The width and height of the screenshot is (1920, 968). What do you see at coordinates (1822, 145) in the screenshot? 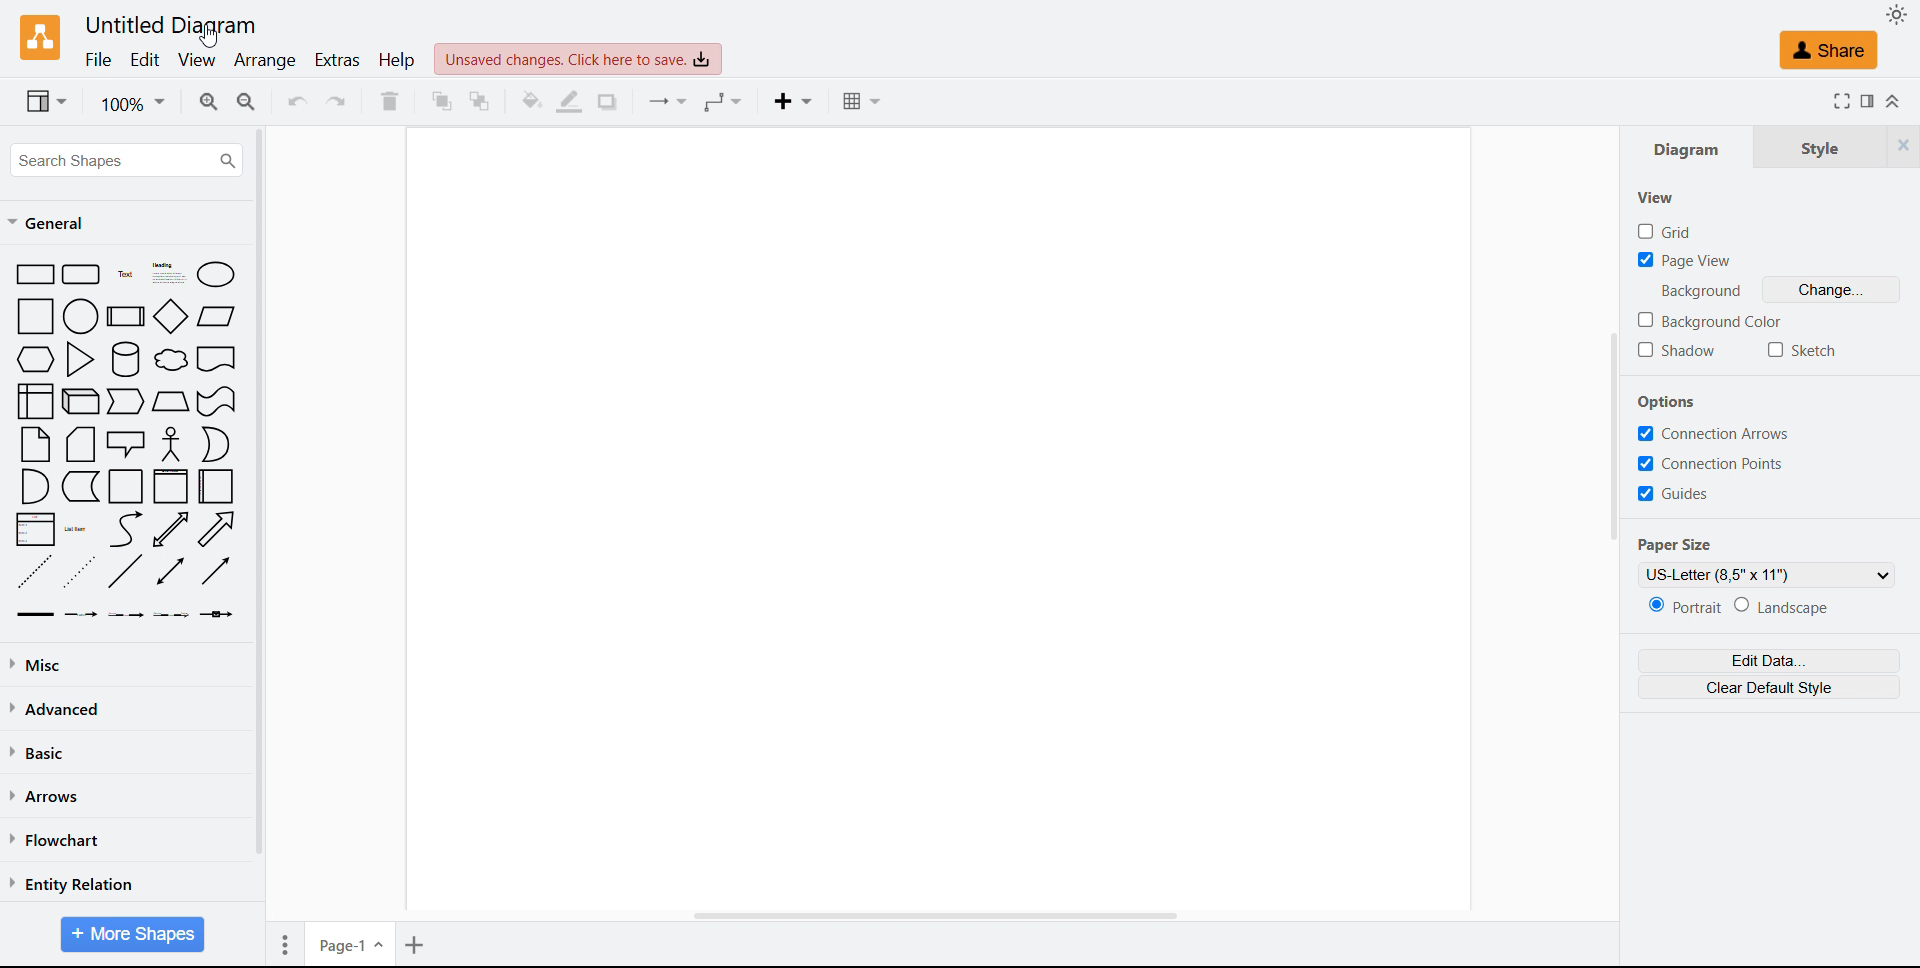
I see `Style ` at bounding box center [1822, 145].